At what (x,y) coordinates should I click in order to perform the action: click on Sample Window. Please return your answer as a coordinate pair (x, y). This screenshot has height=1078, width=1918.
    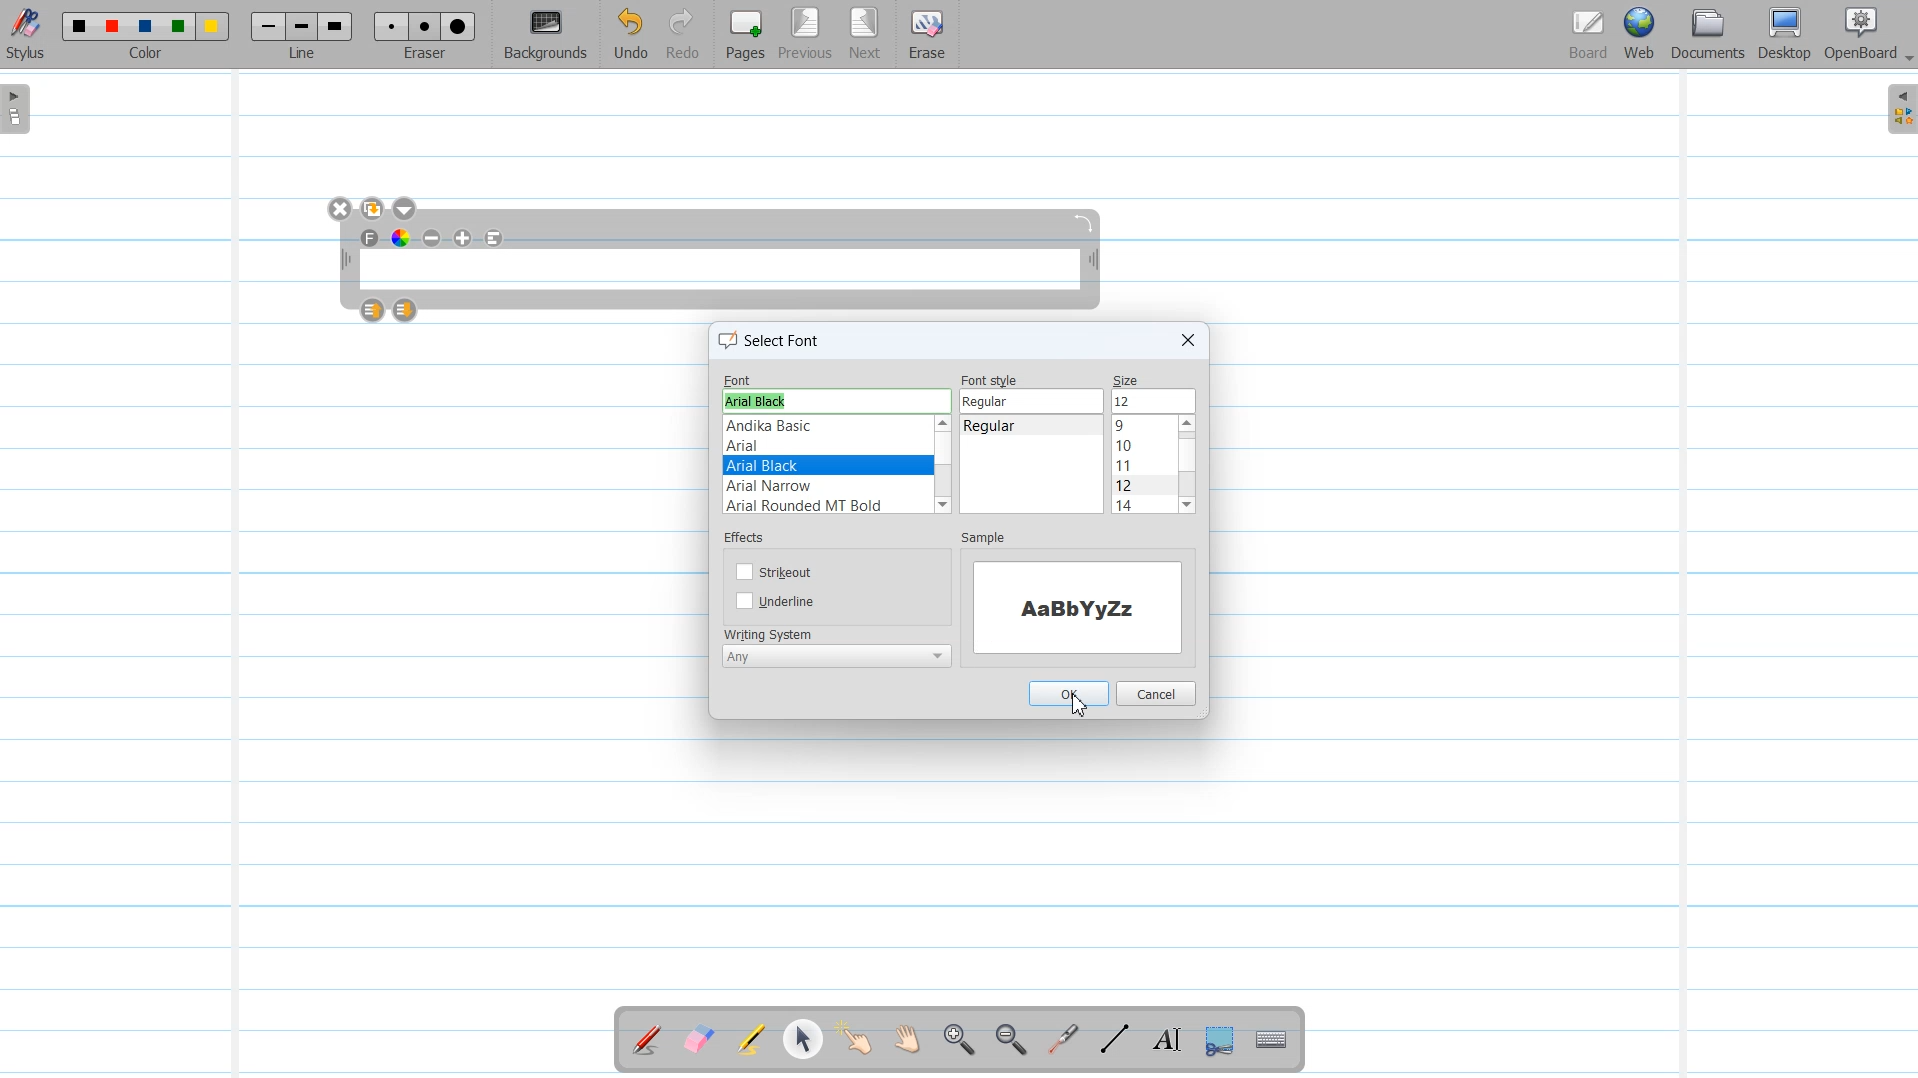
    Looking at the image, I should click on (1081, 609).